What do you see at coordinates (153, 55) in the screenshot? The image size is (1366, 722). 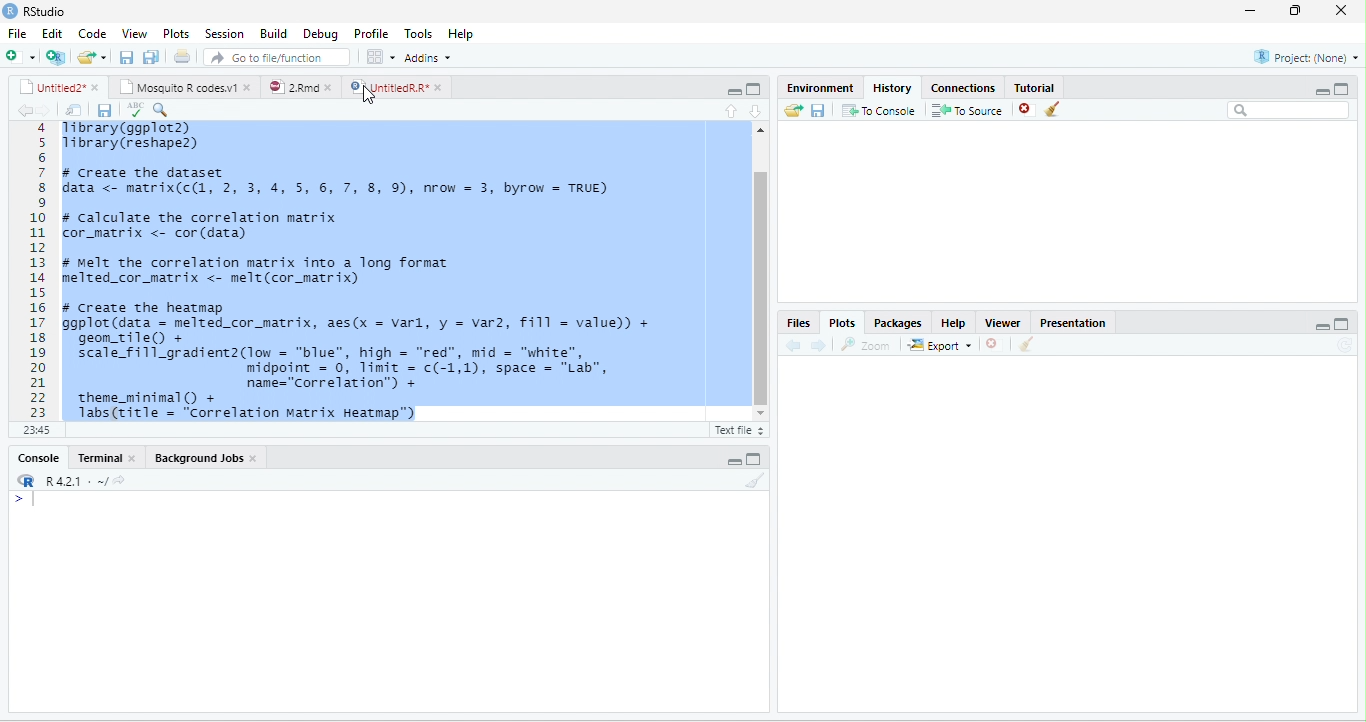 I see `` at bounding box center [153, 55].